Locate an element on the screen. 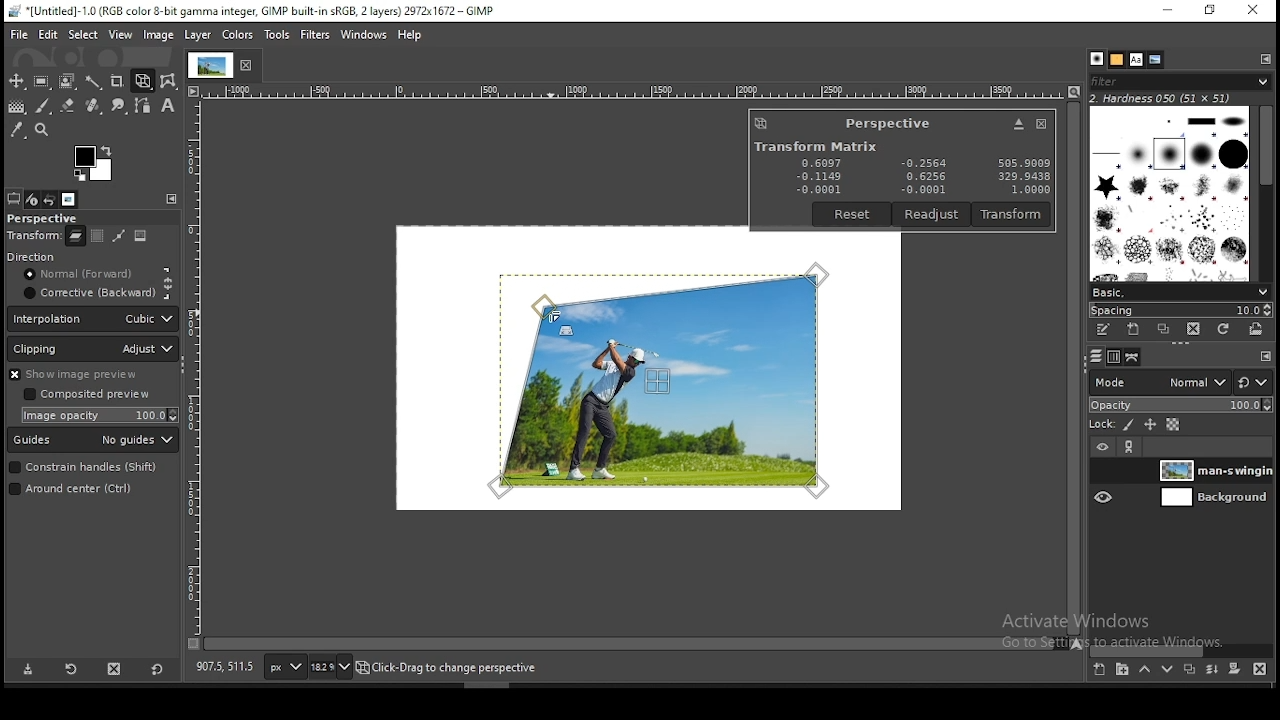 The height and width of the screenshot is (720, 1280). transform is located at coordinates (1013, 214).